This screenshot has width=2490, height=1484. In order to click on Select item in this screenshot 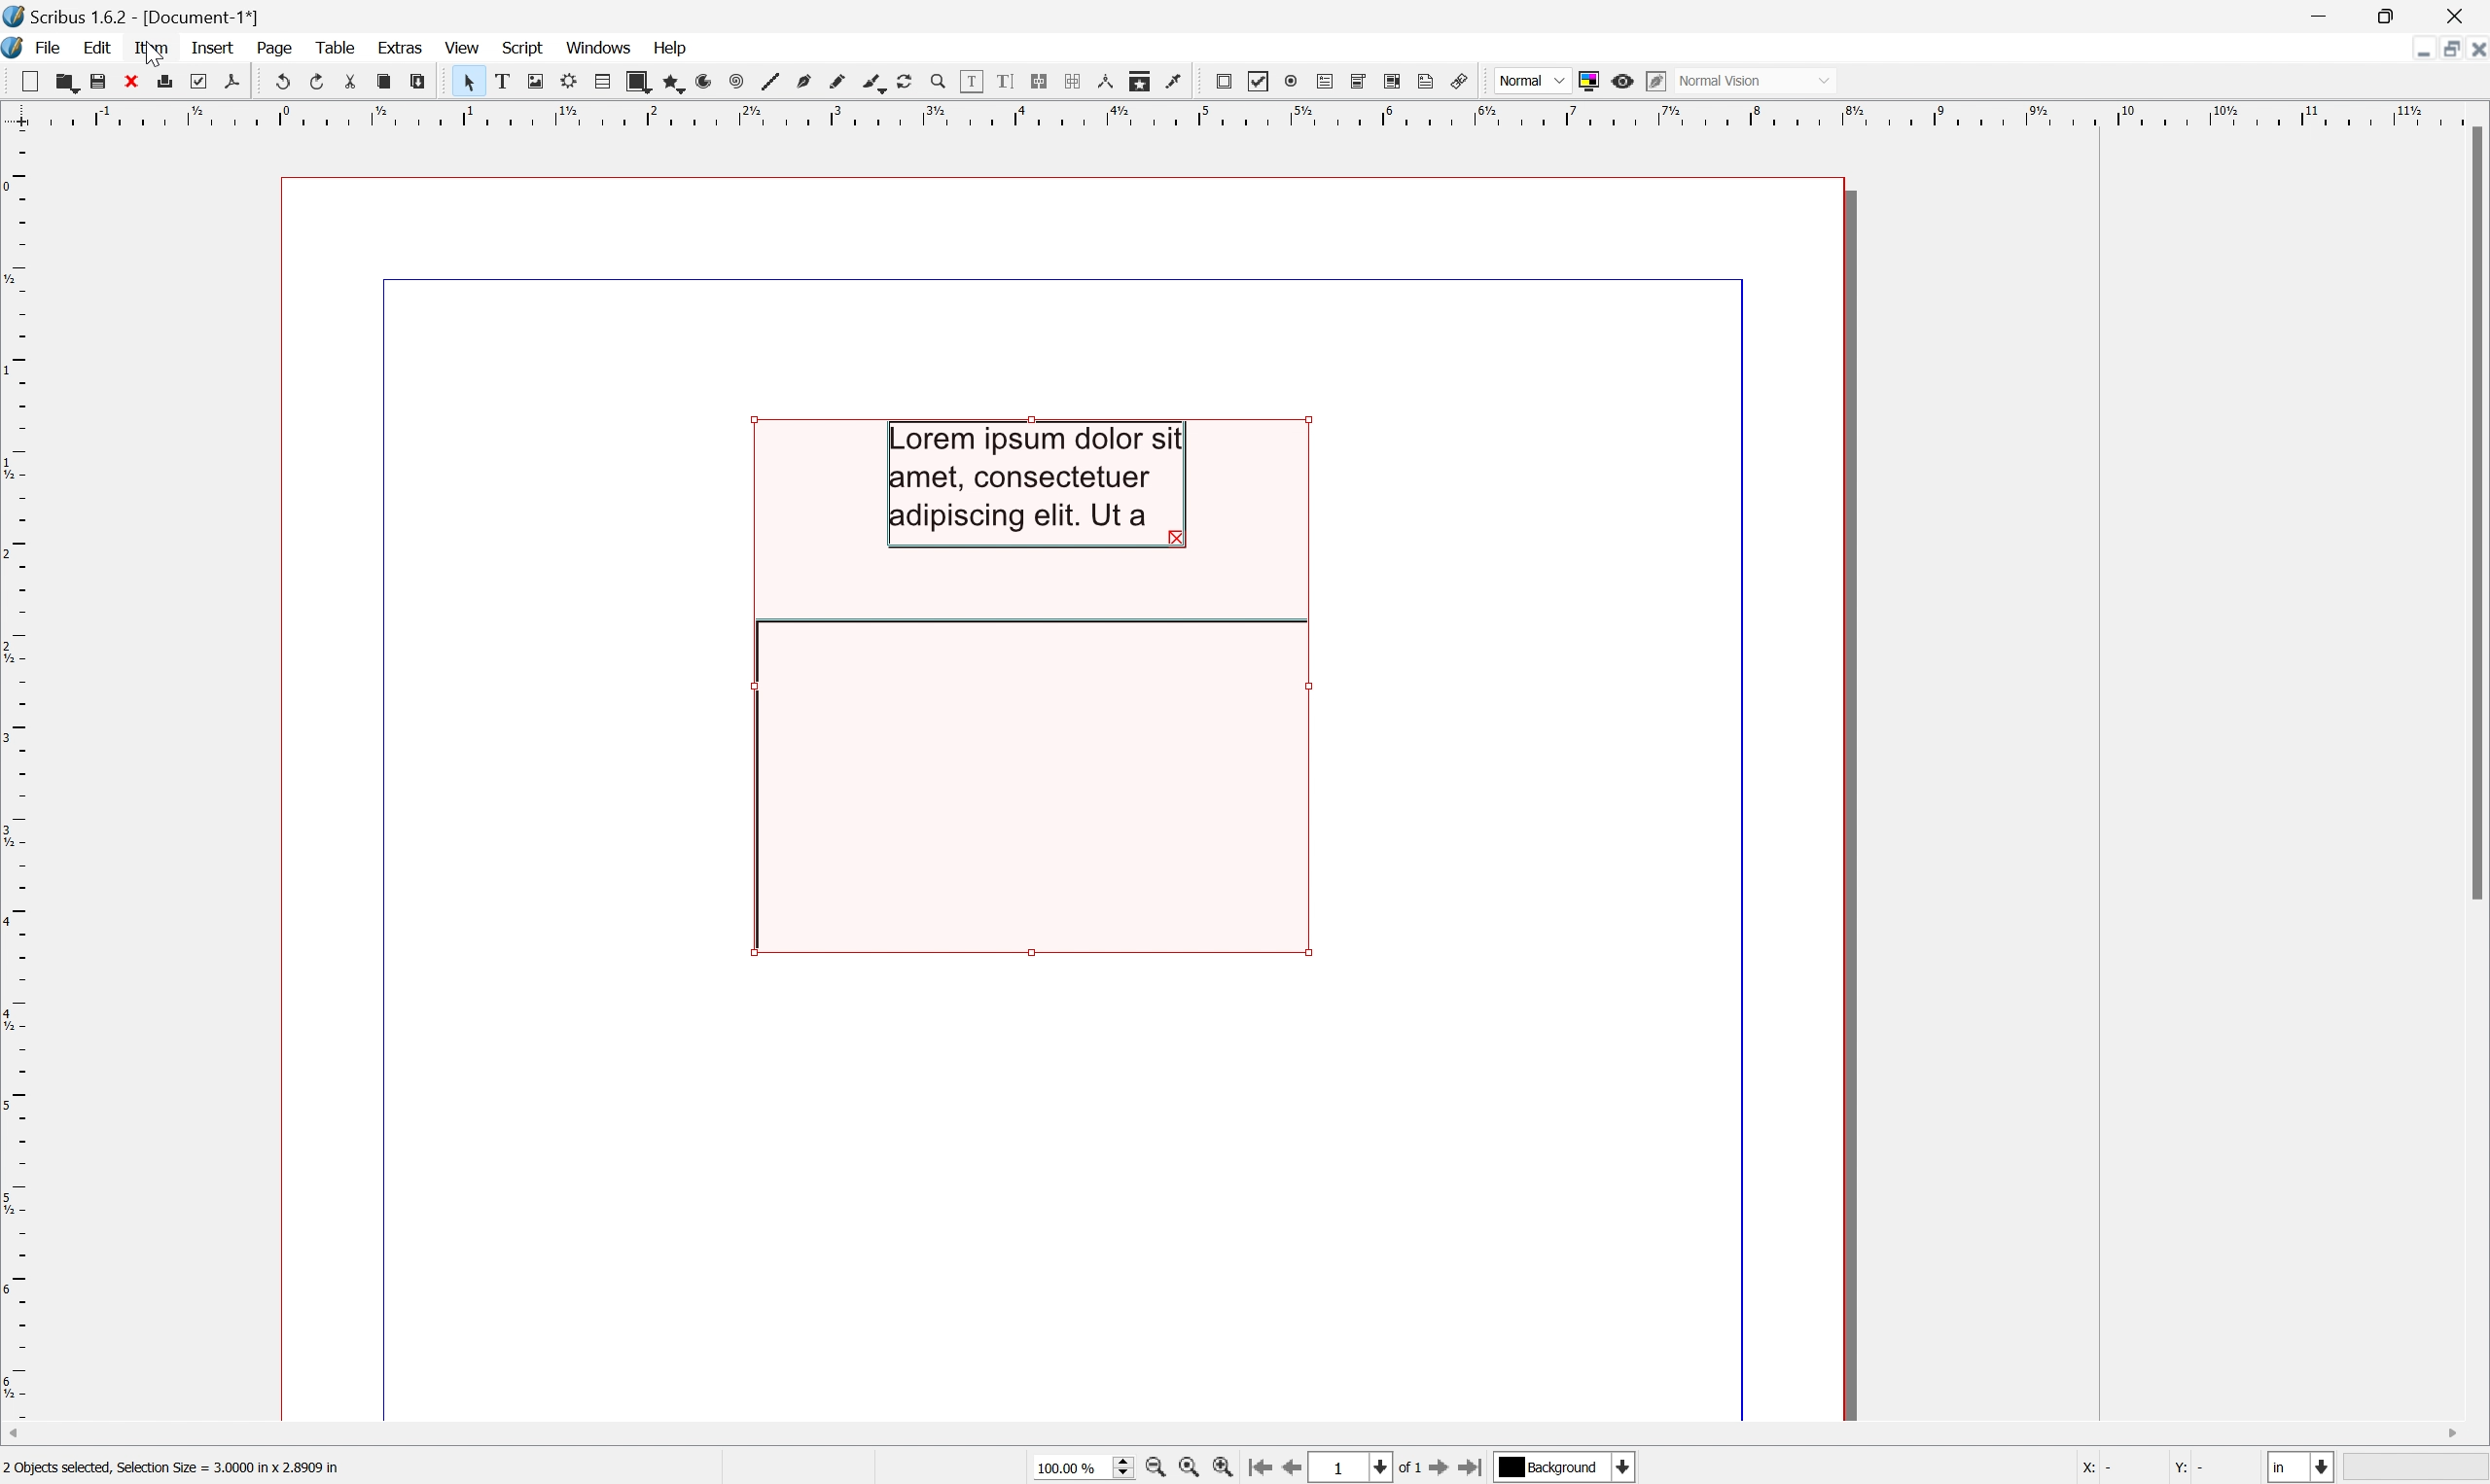, I will do `click(462, 81)`.